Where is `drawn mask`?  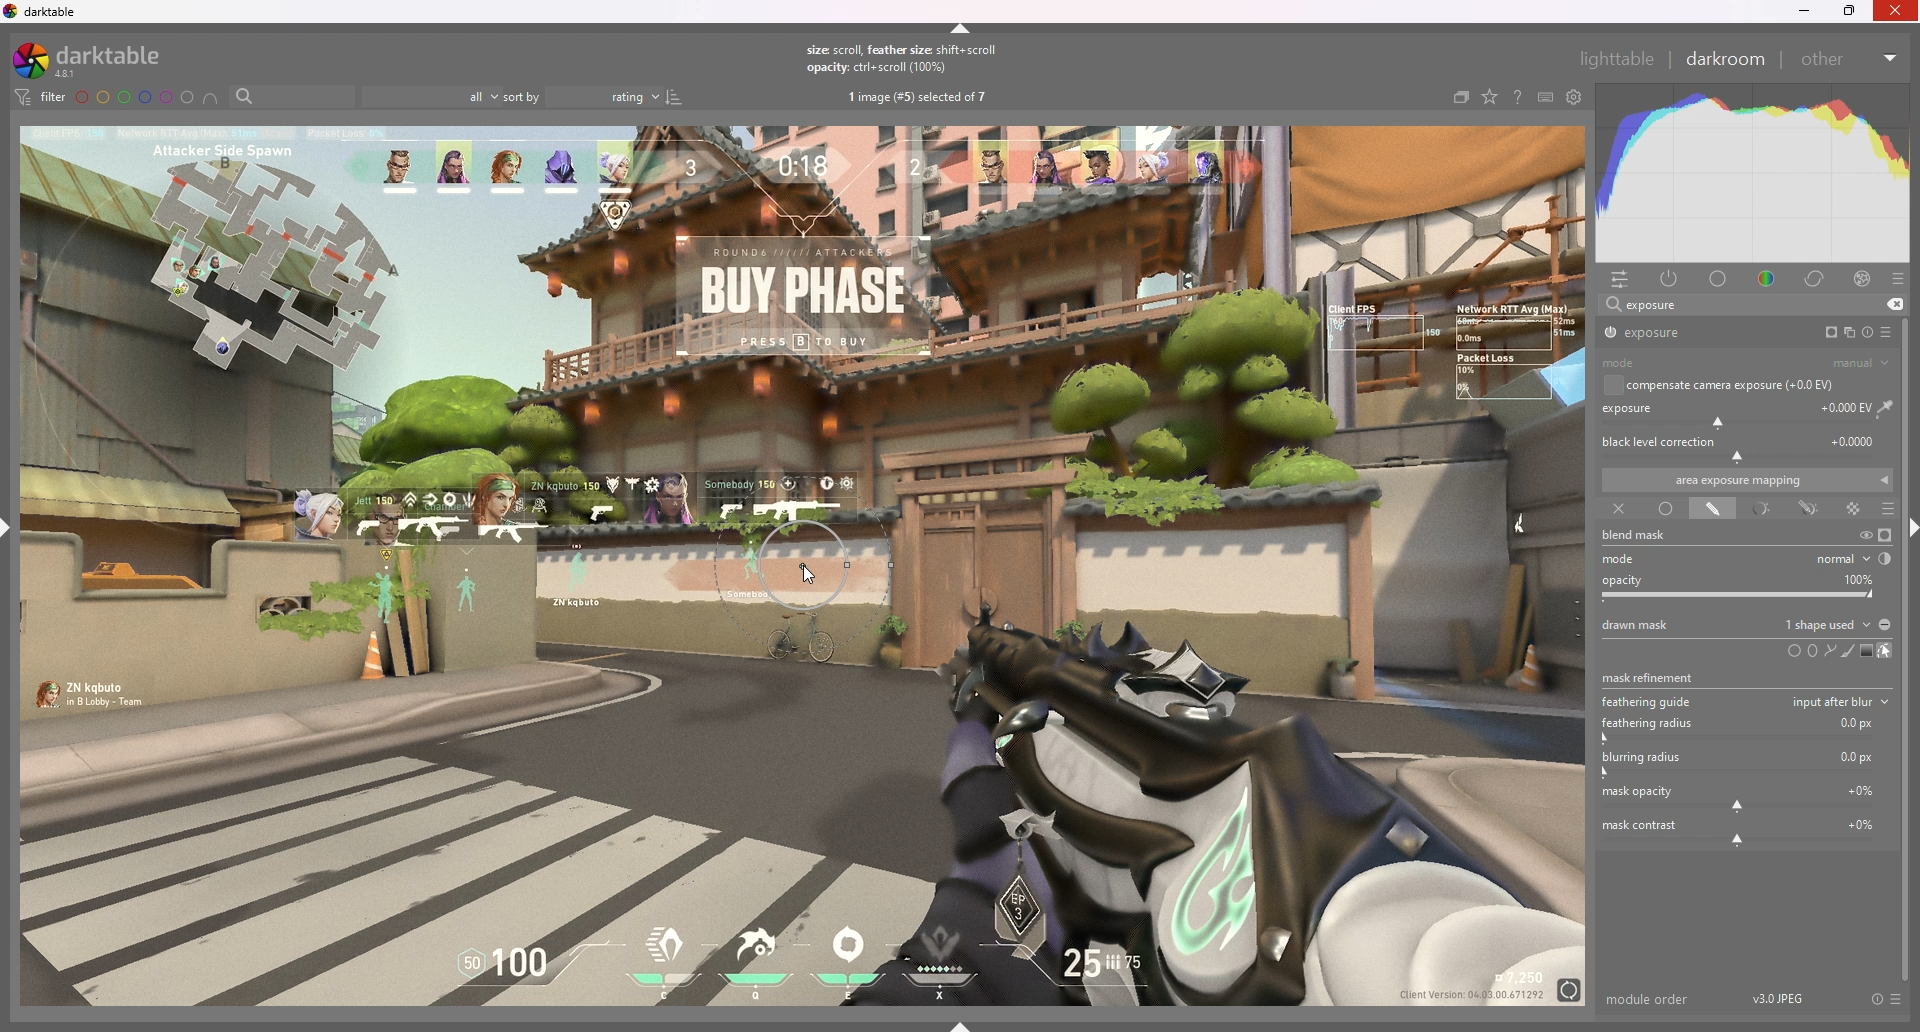
drawn mask is located at coordinates (1746, 624).